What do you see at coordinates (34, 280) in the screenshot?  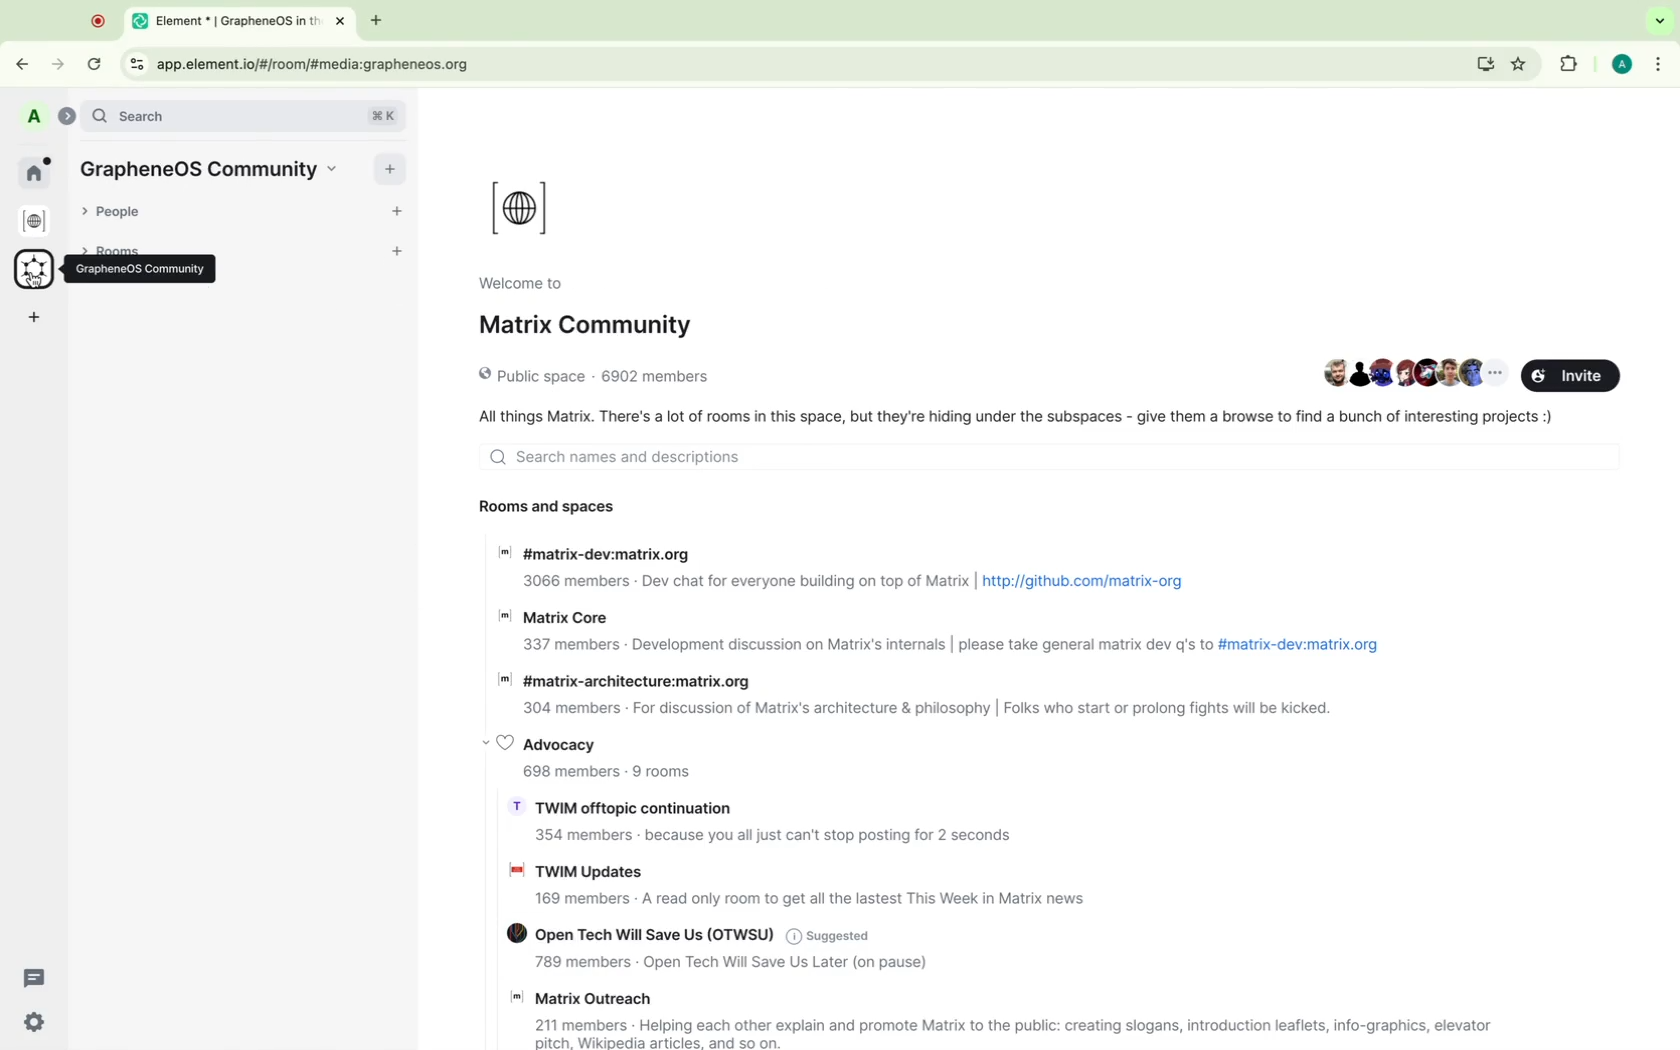 I see `cursor` at bounding box center [34, 280].